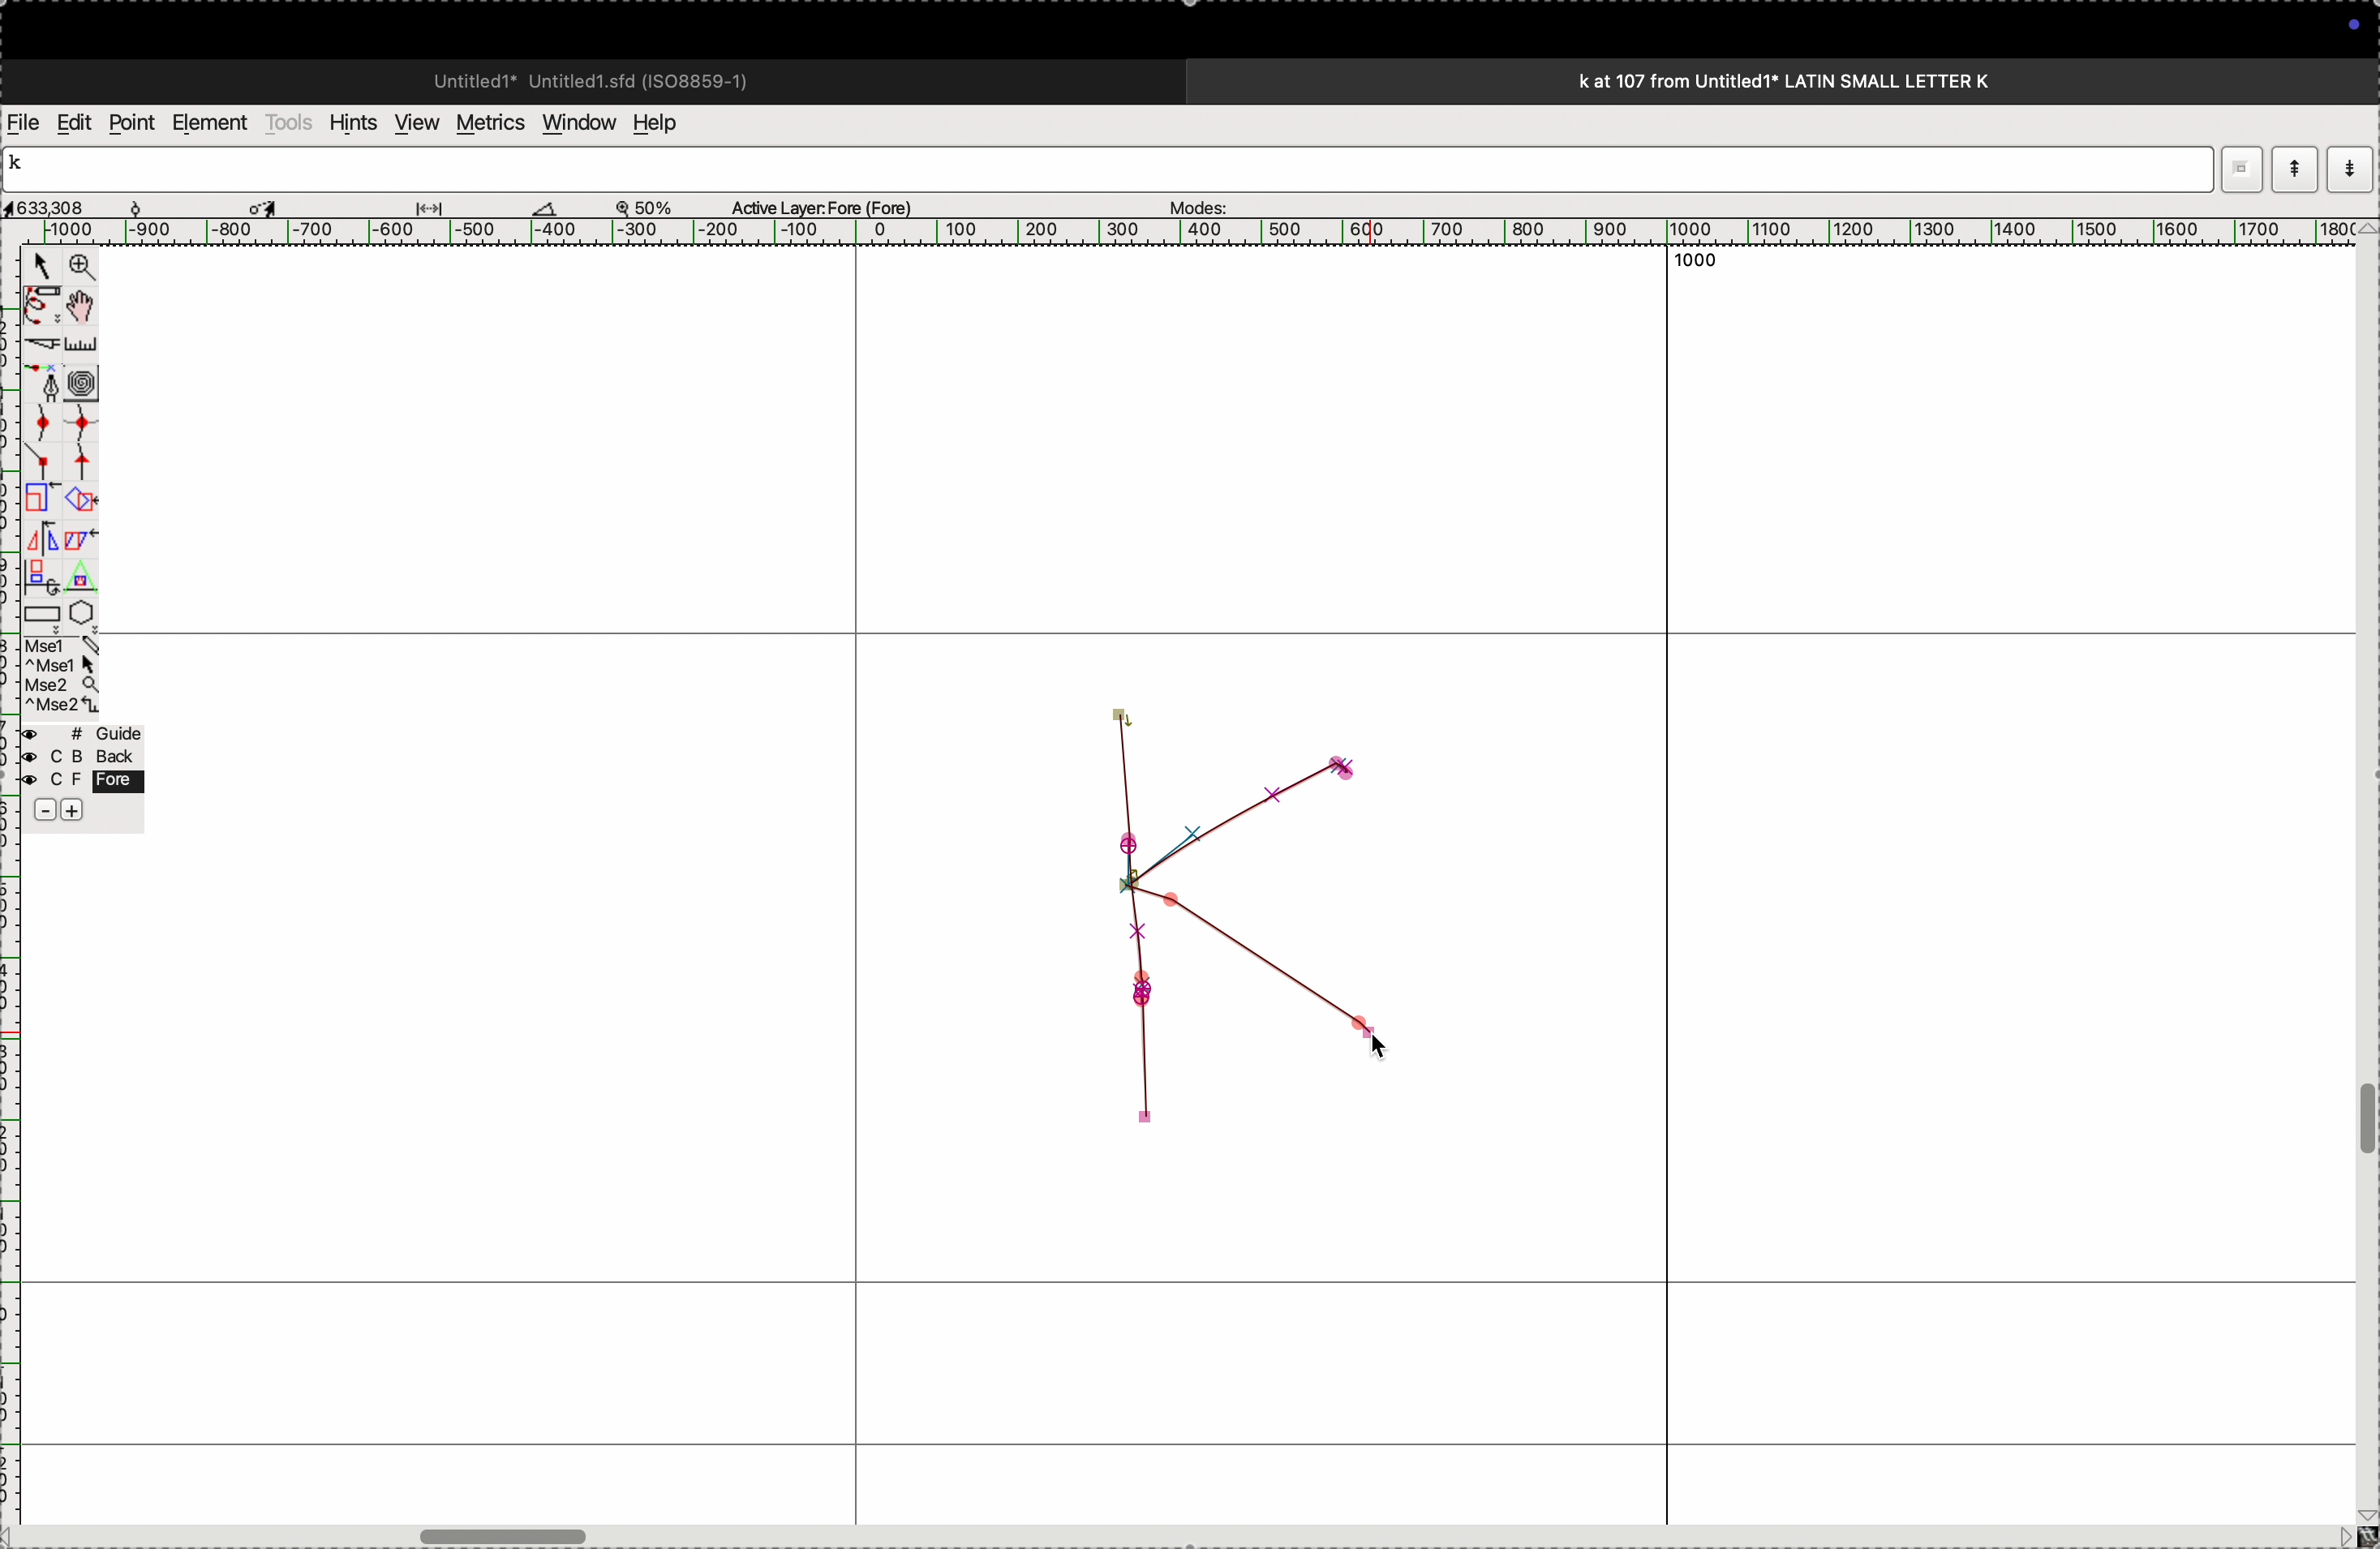  I want to click on co ordinates, so click(70, 202).